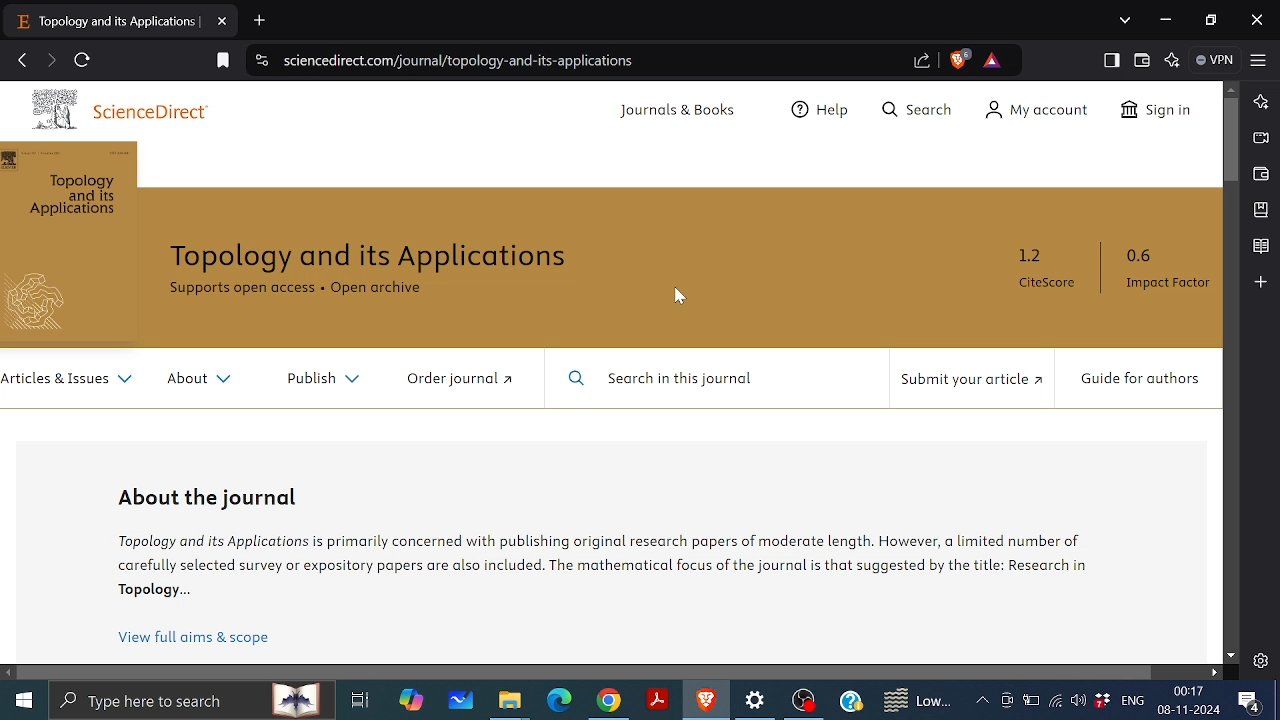 Image resolution: width=1280 pixels, height=720 pixels. I want to click on Speakers, so click(1076, 700).